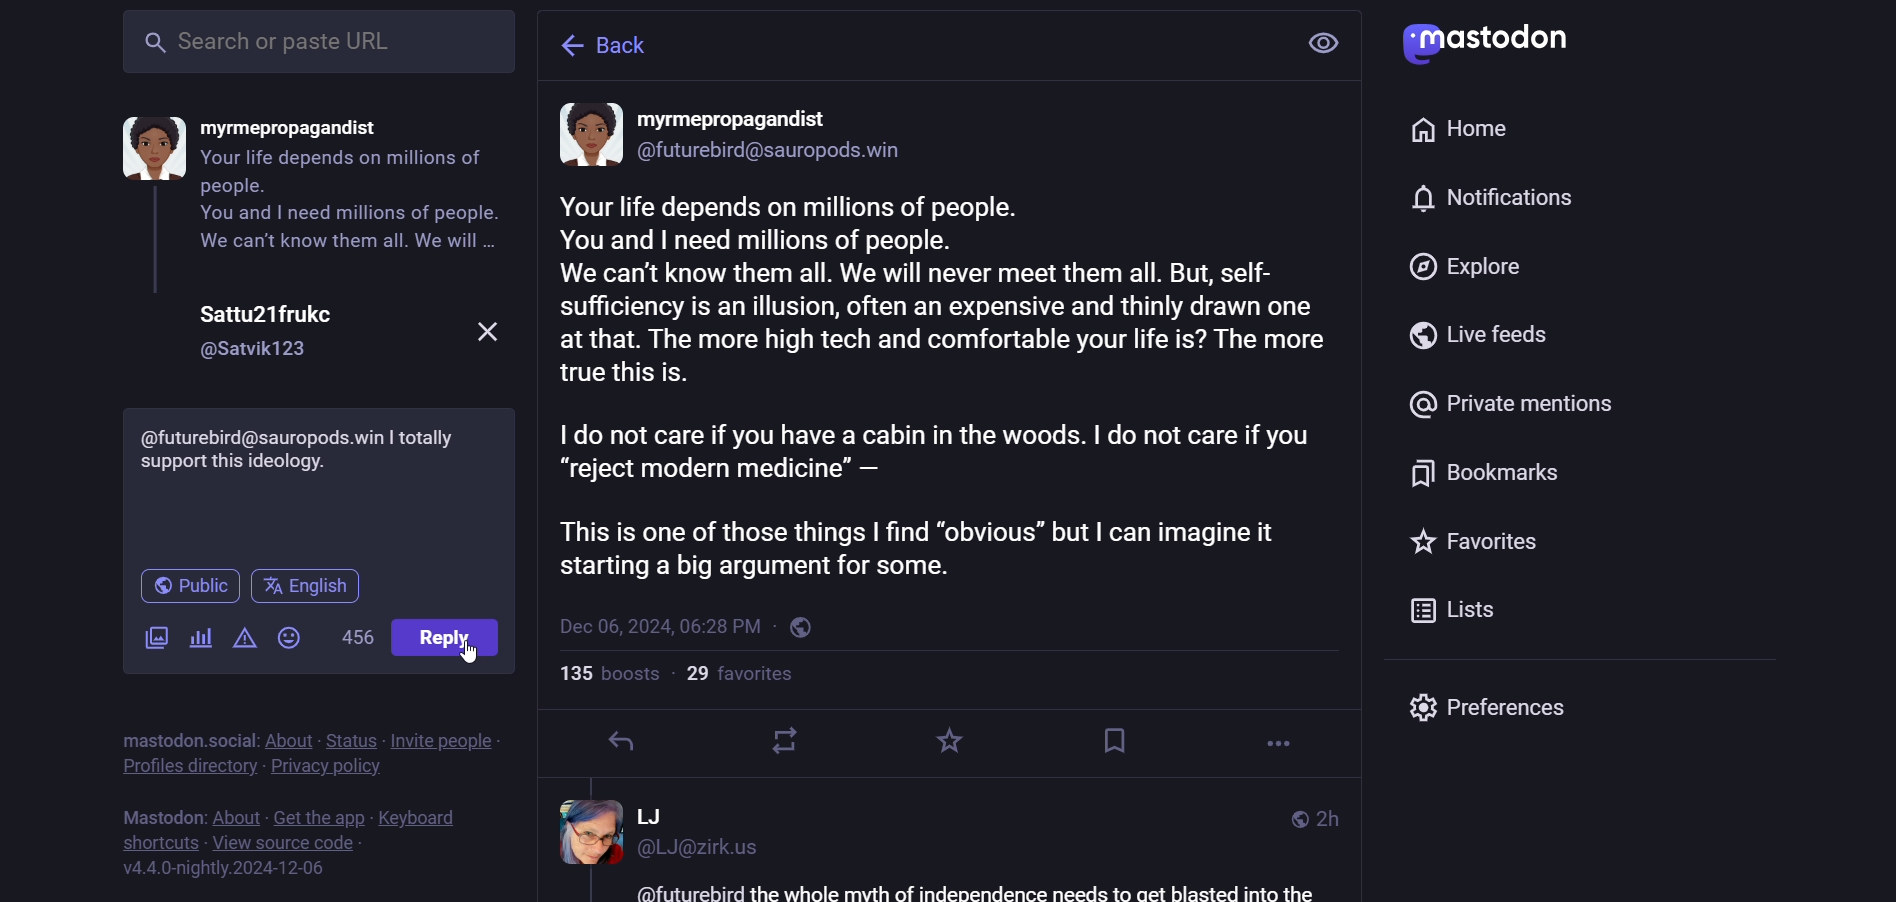  I want to click on poll, so click(196, 635).